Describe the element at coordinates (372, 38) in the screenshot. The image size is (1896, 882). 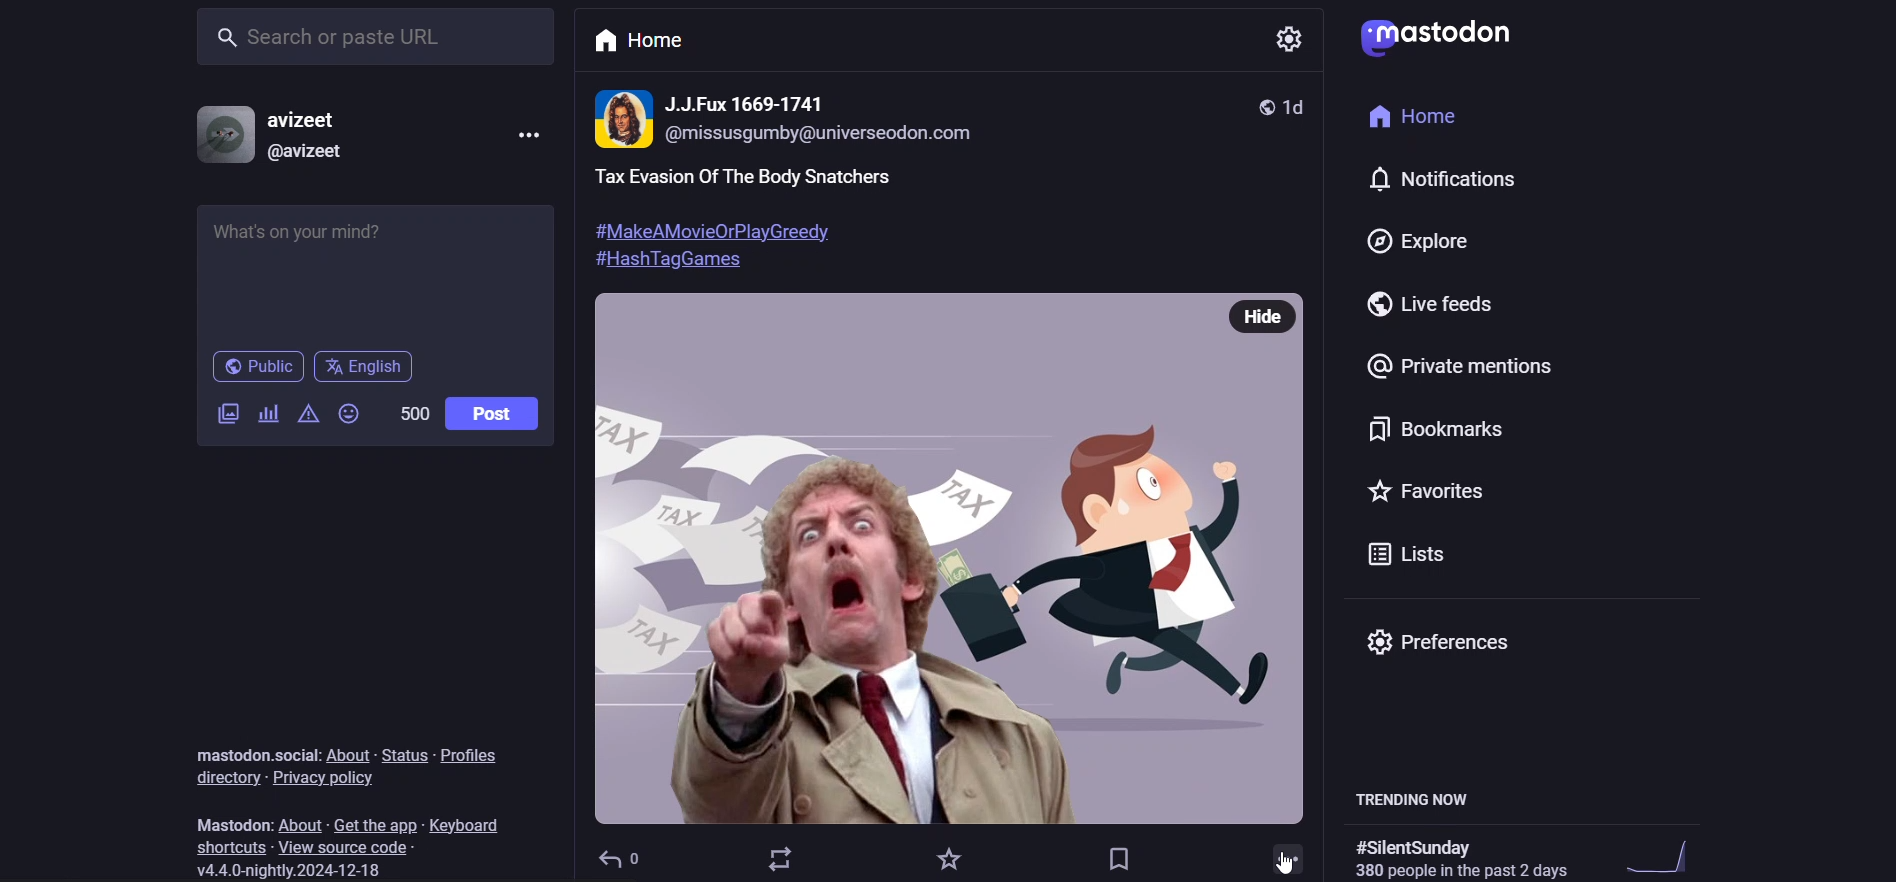
I see `search` at that location.